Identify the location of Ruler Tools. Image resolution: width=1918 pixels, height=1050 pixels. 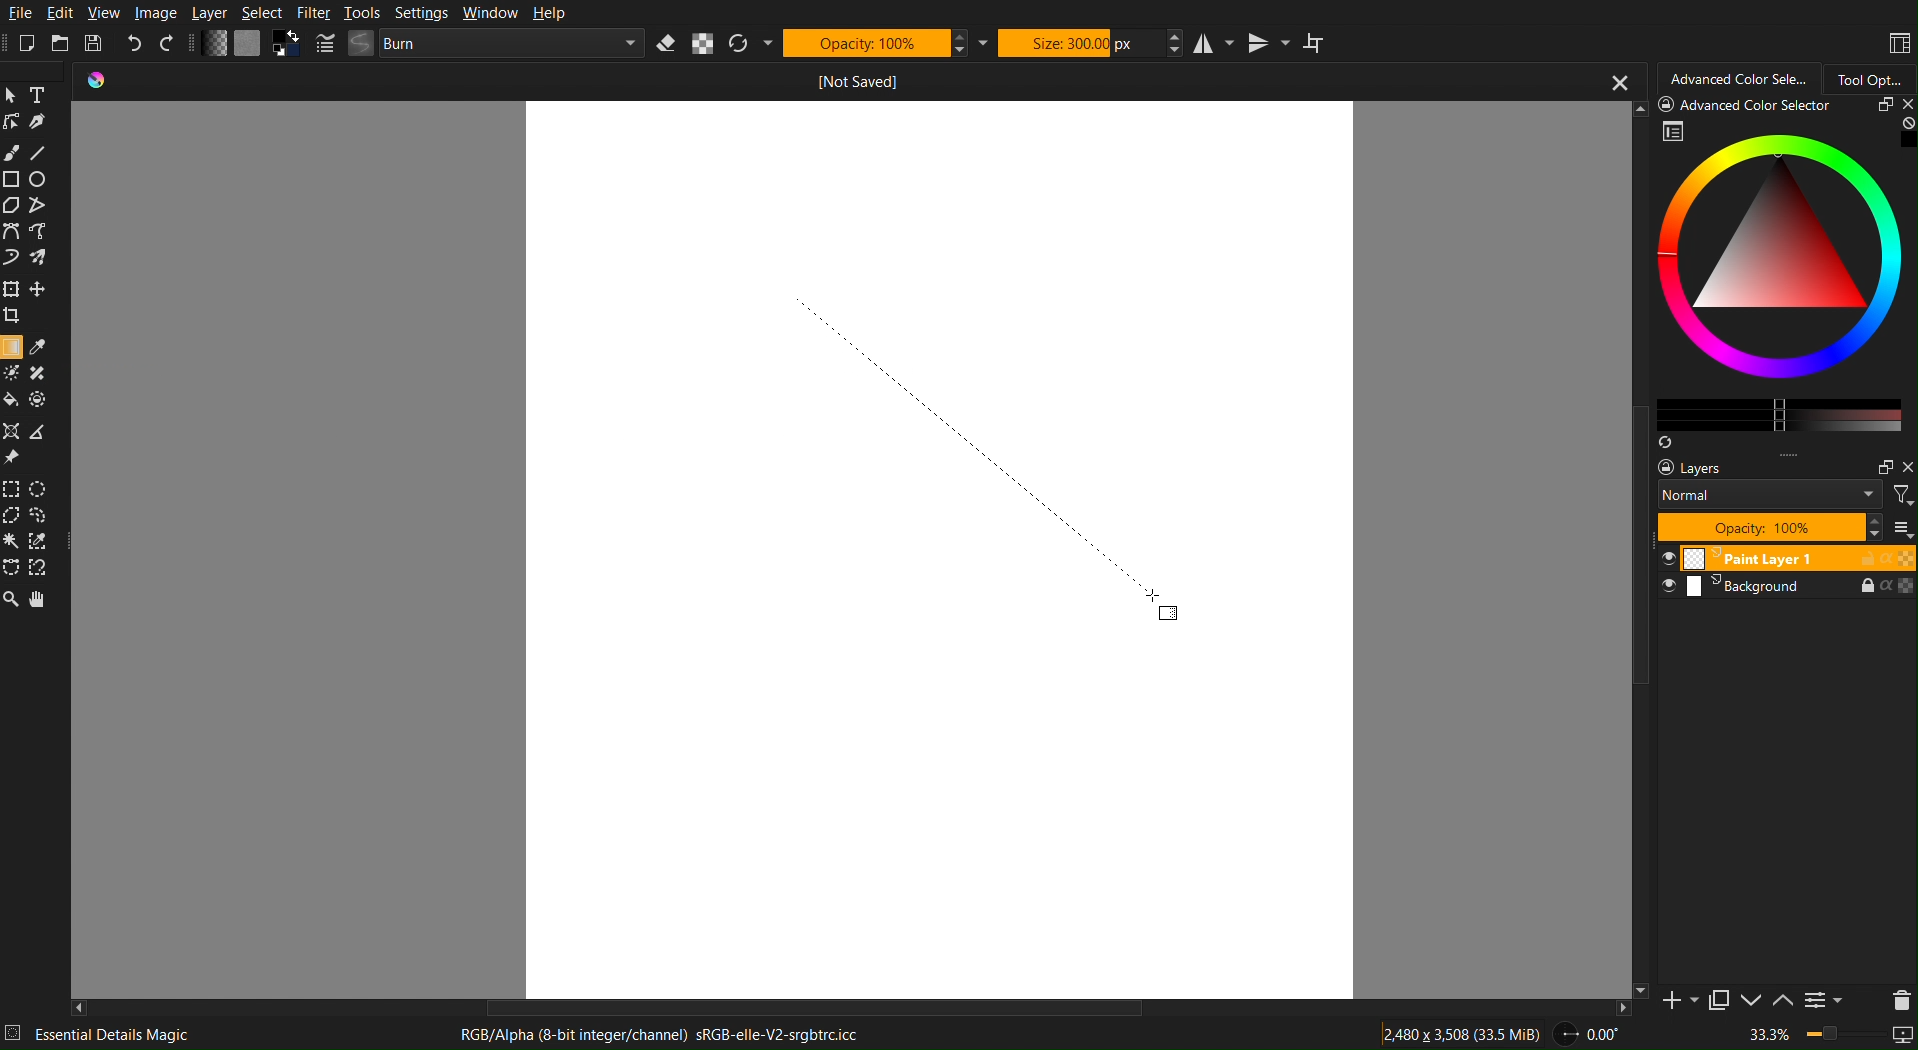
(29, 442).